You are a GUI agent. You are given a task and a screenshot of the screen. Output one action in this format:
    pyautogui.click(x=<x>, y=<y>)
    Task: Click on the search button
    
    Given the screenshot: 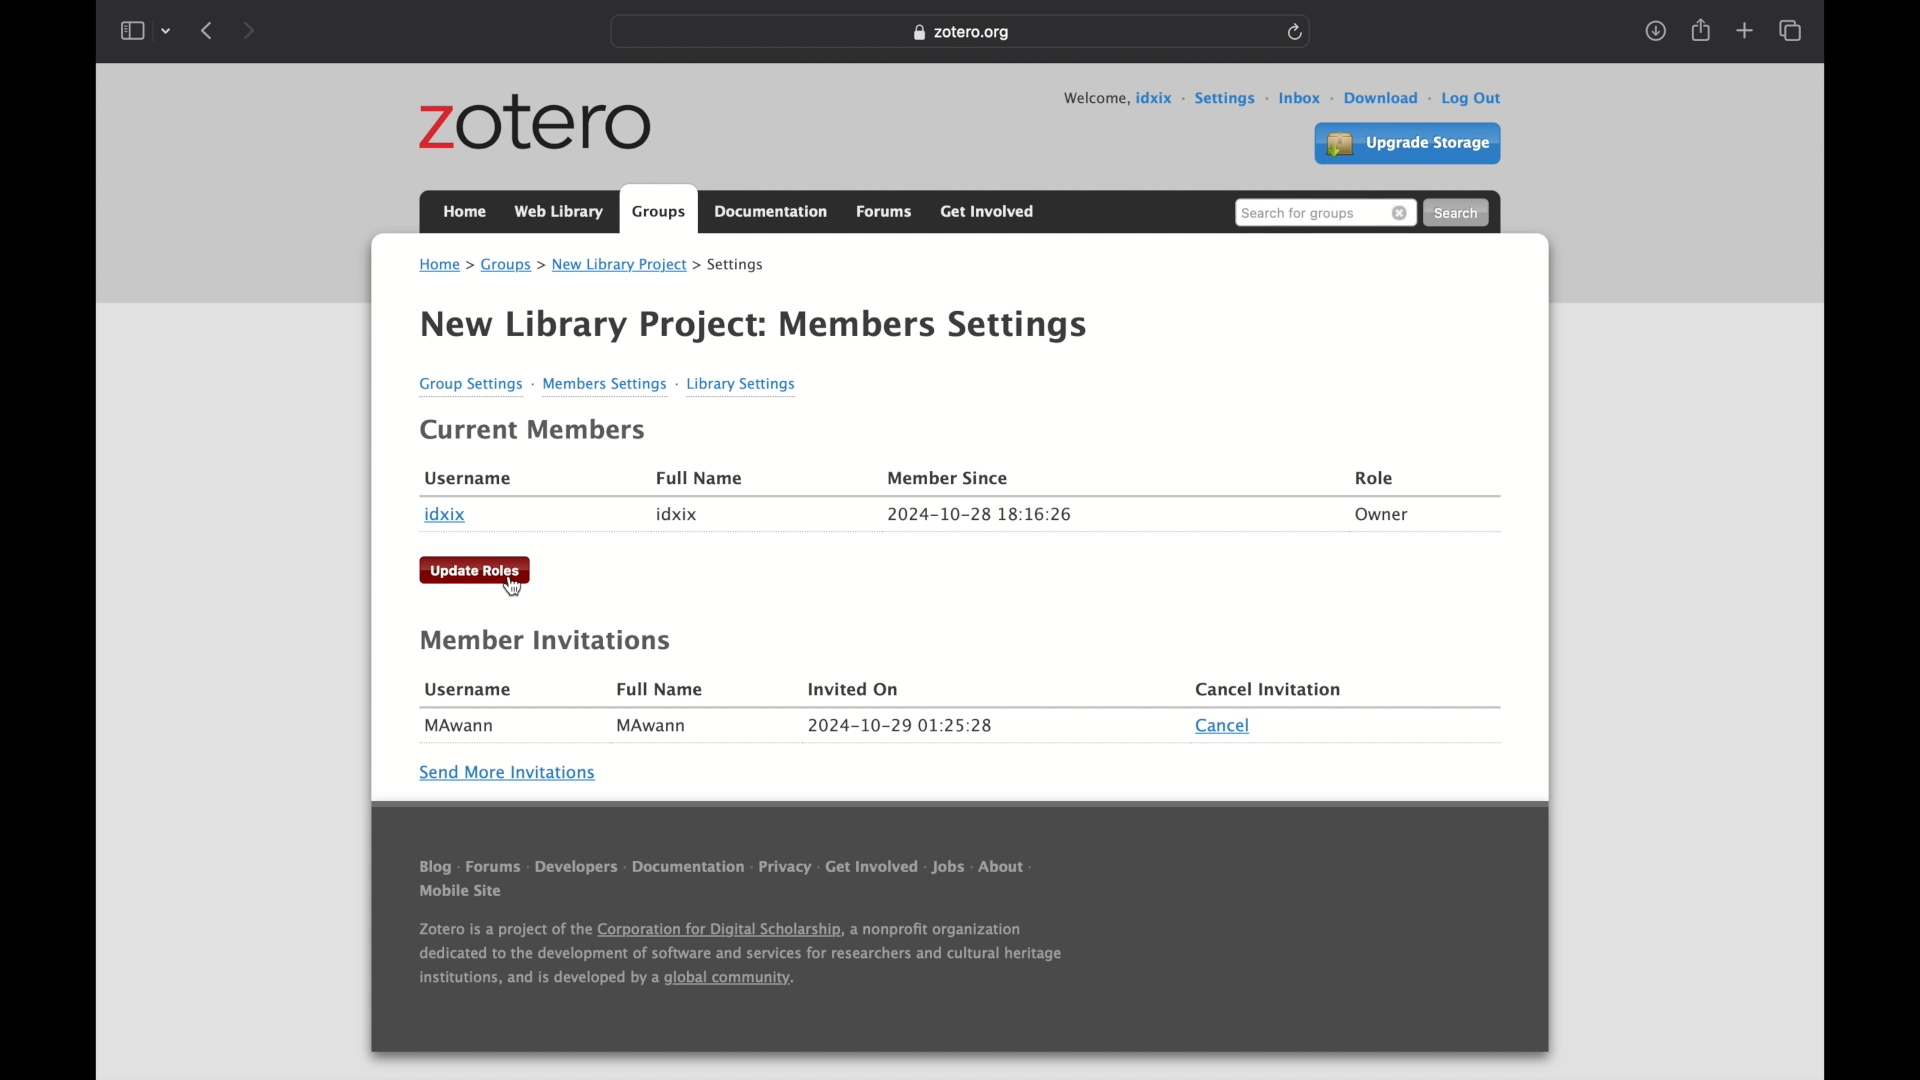 What is the action you would take?
    pyautogui.click(x=1457, y=213)
    